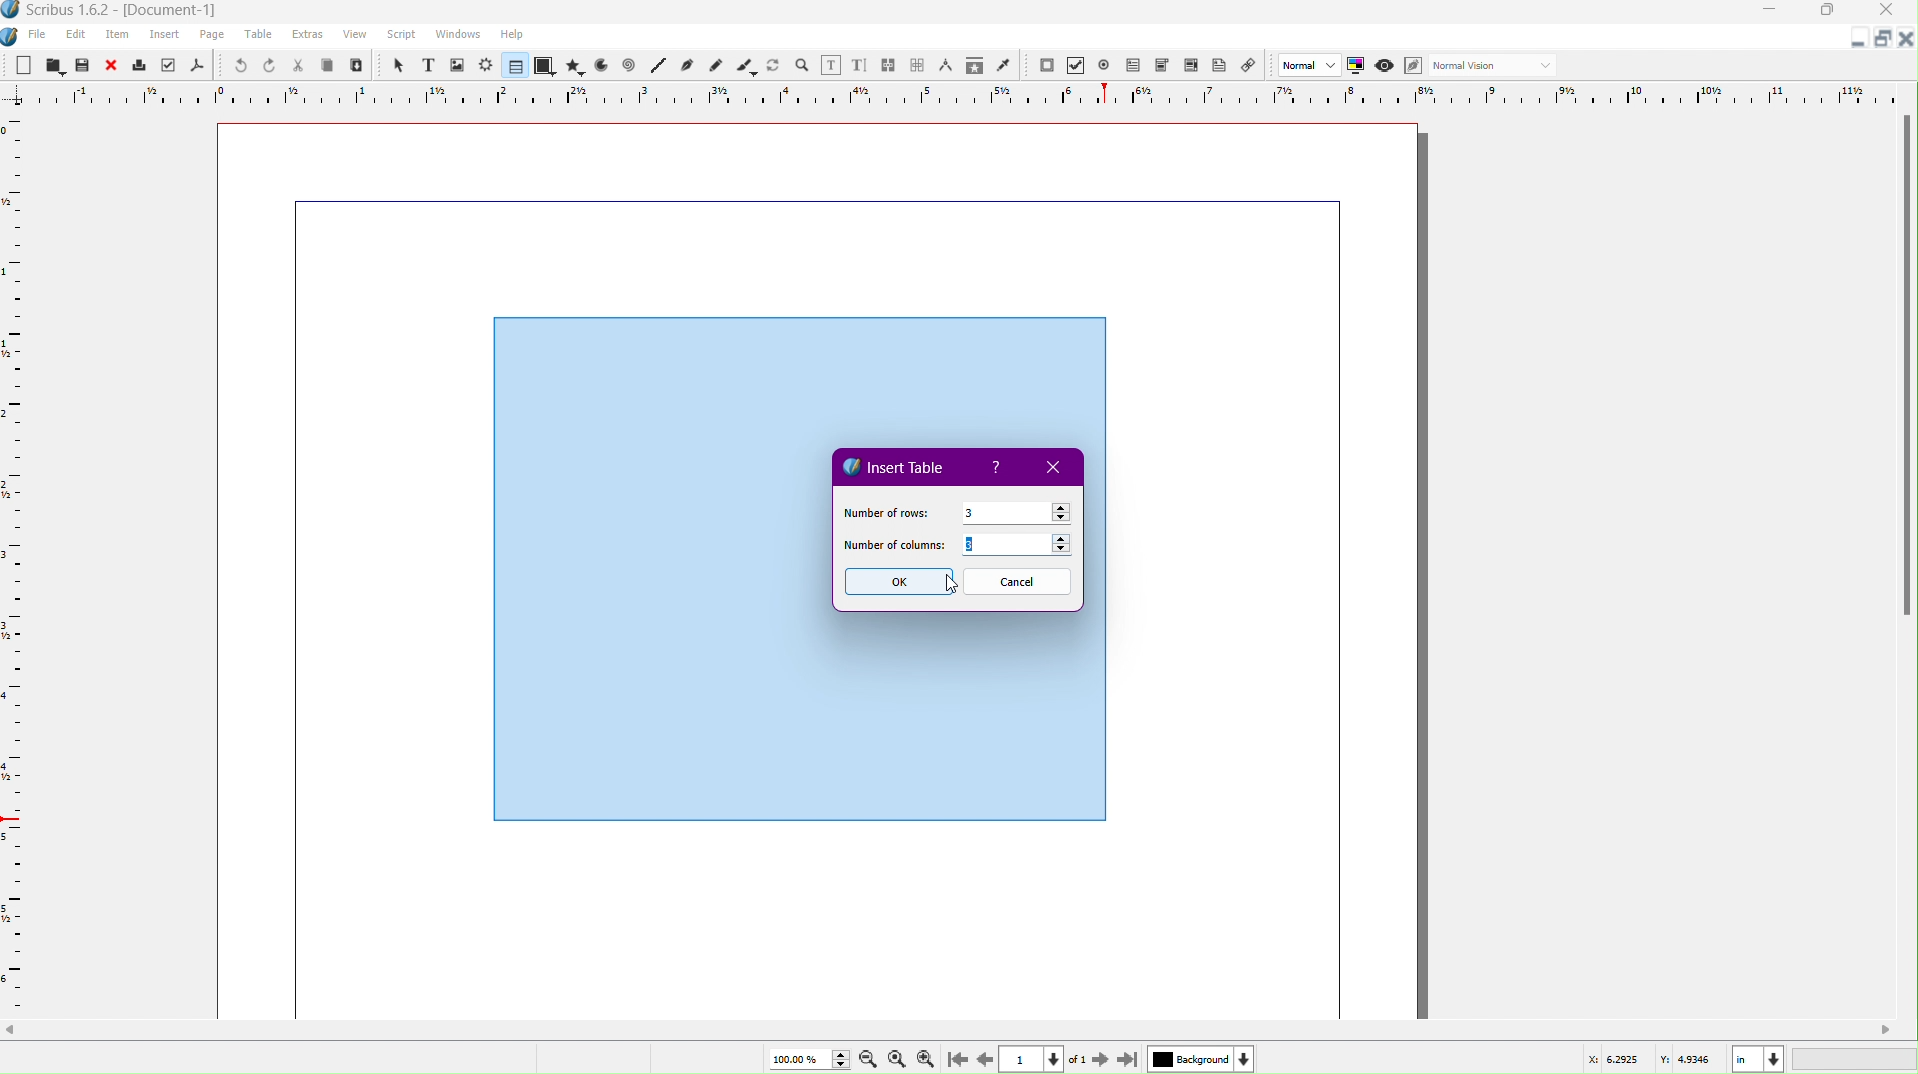 The width and height of the screenshot is (1918, 1074). Describe the element at coordinates (948, 65) in the screenshot. I see `Measurements` at that location.